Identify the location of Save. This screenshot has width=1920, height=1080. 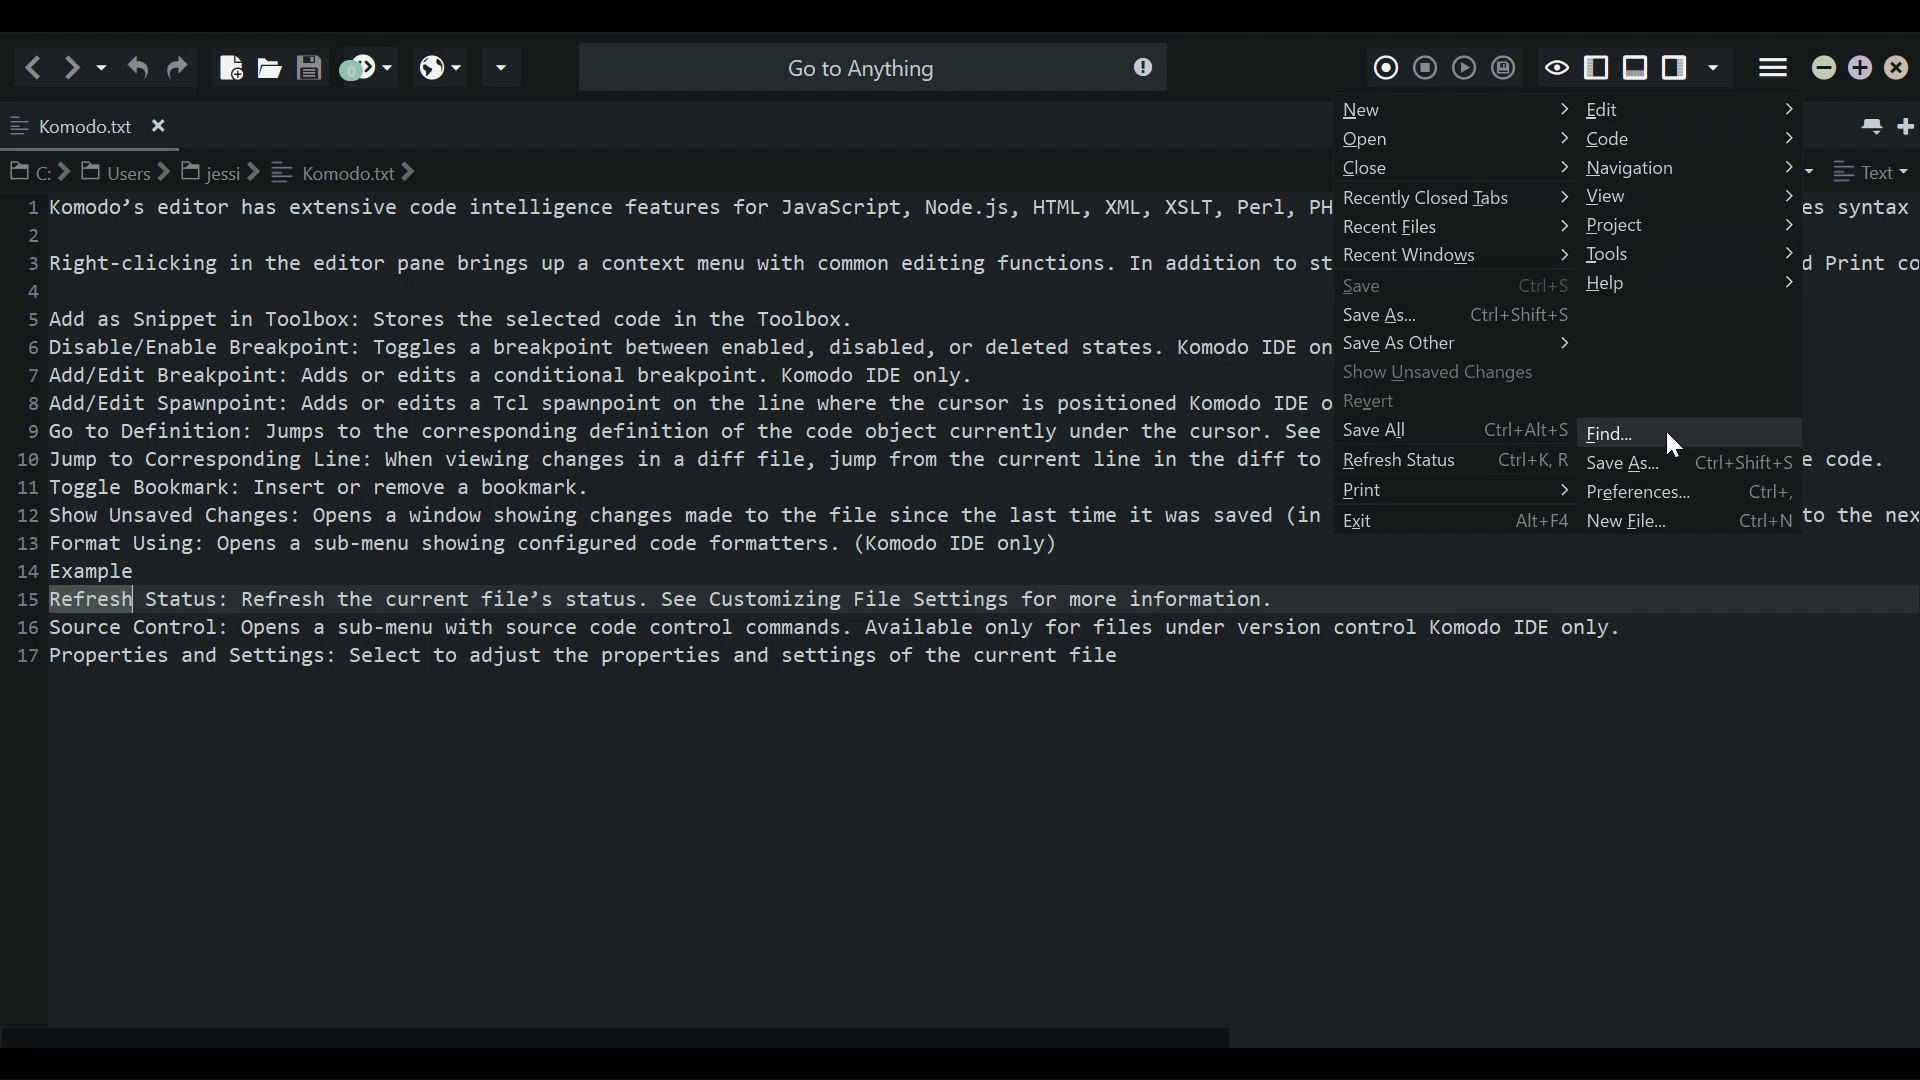
(308, 61).